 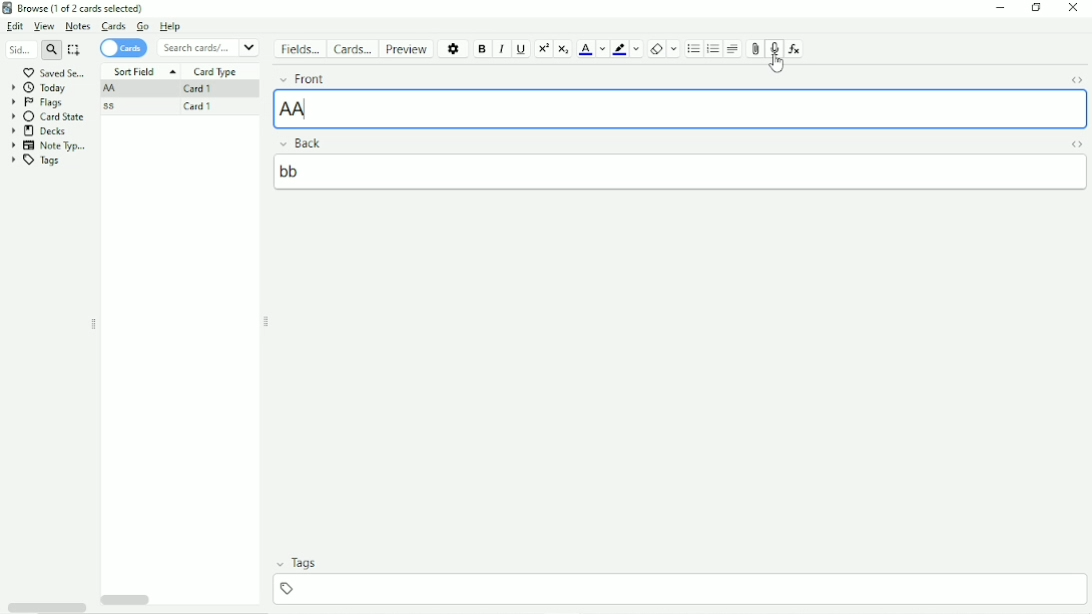 I want to click on Browse (1 of 2 cards selected), so click(x=77, y=8).